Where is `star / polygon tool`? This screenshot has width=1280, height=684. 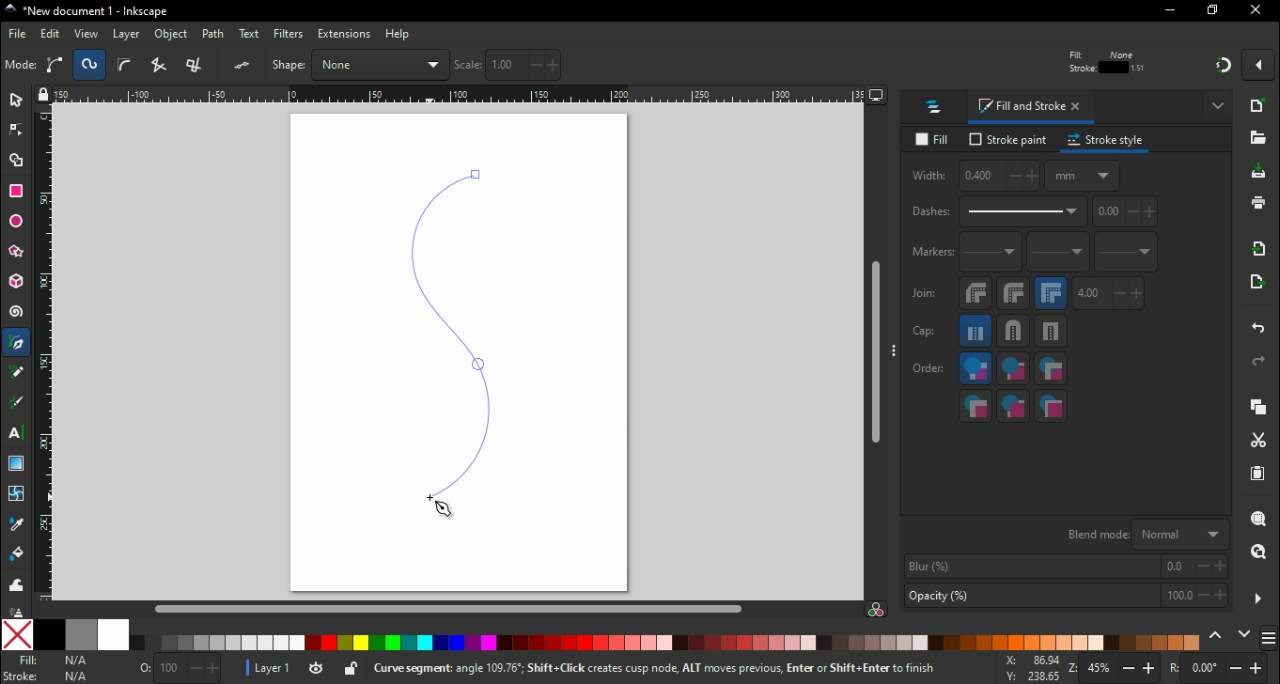
star / polygon tool is located at coordinates (16, 252).